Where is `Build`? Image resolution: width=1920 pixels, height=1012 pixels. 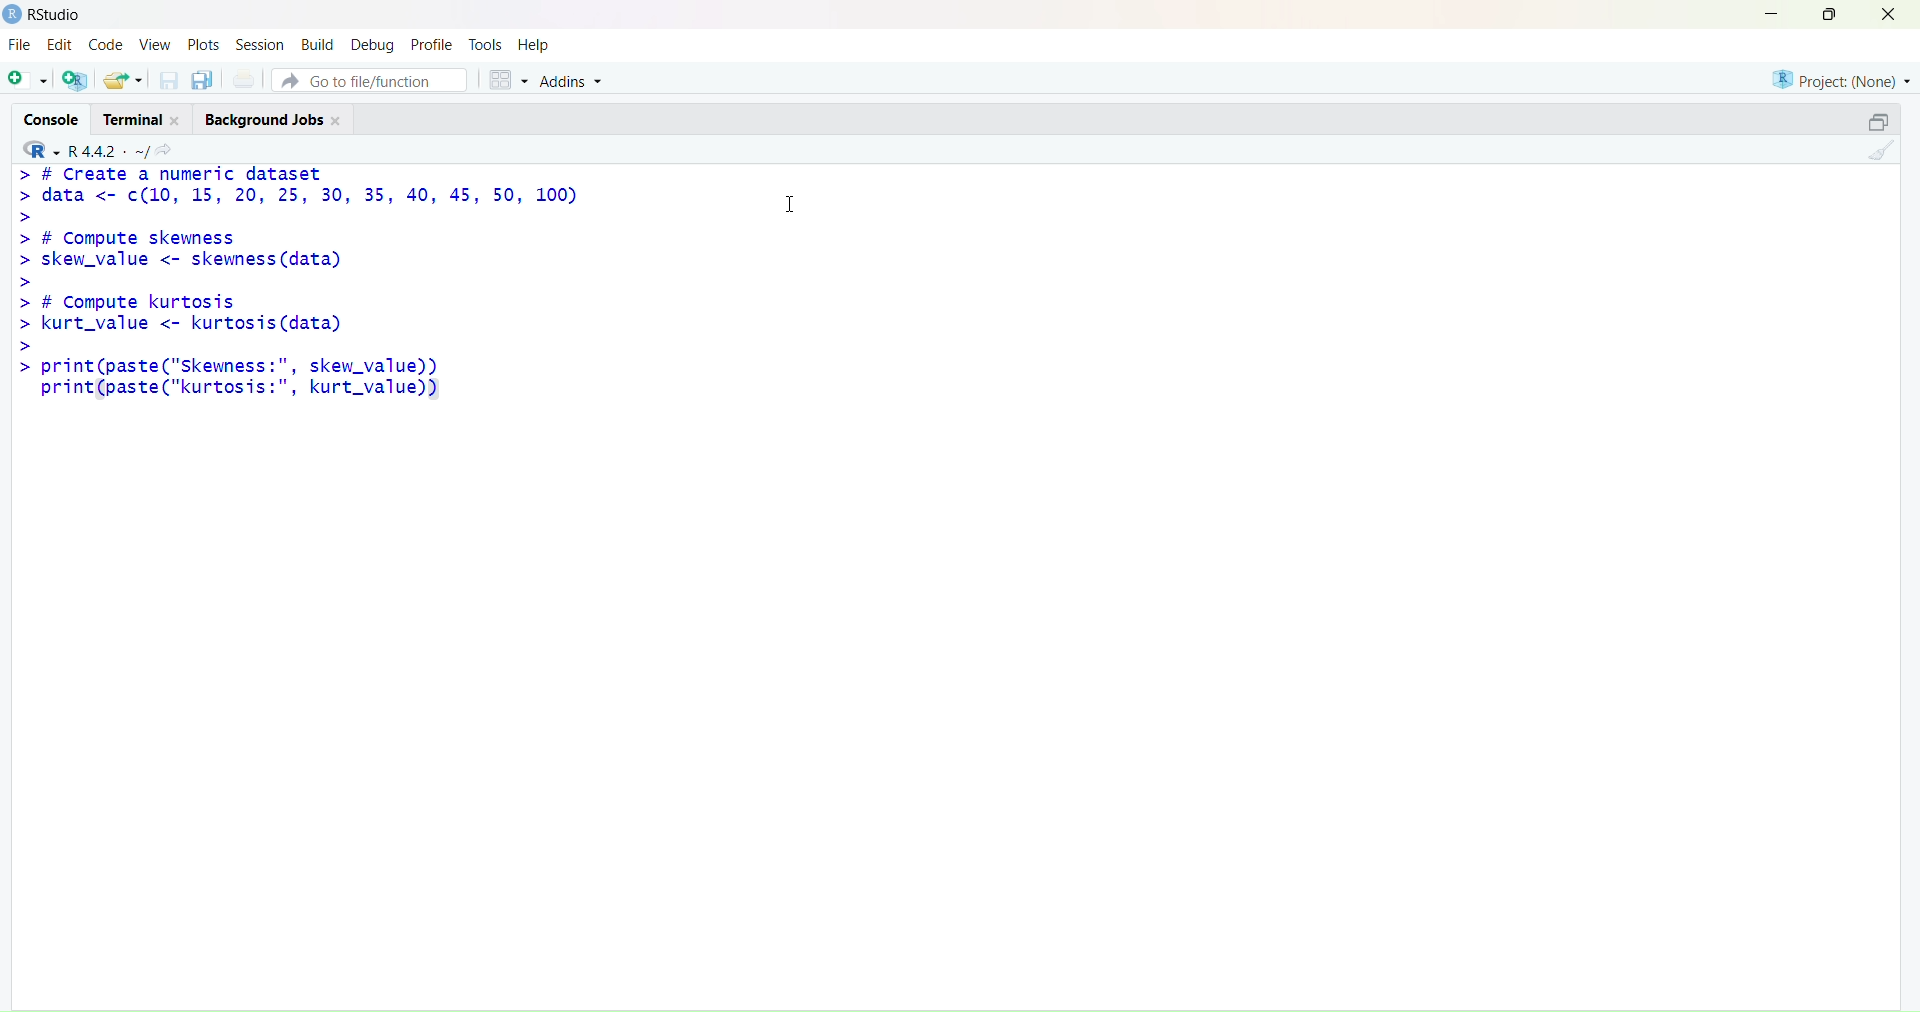
Build is located at coordinates (317, 43).